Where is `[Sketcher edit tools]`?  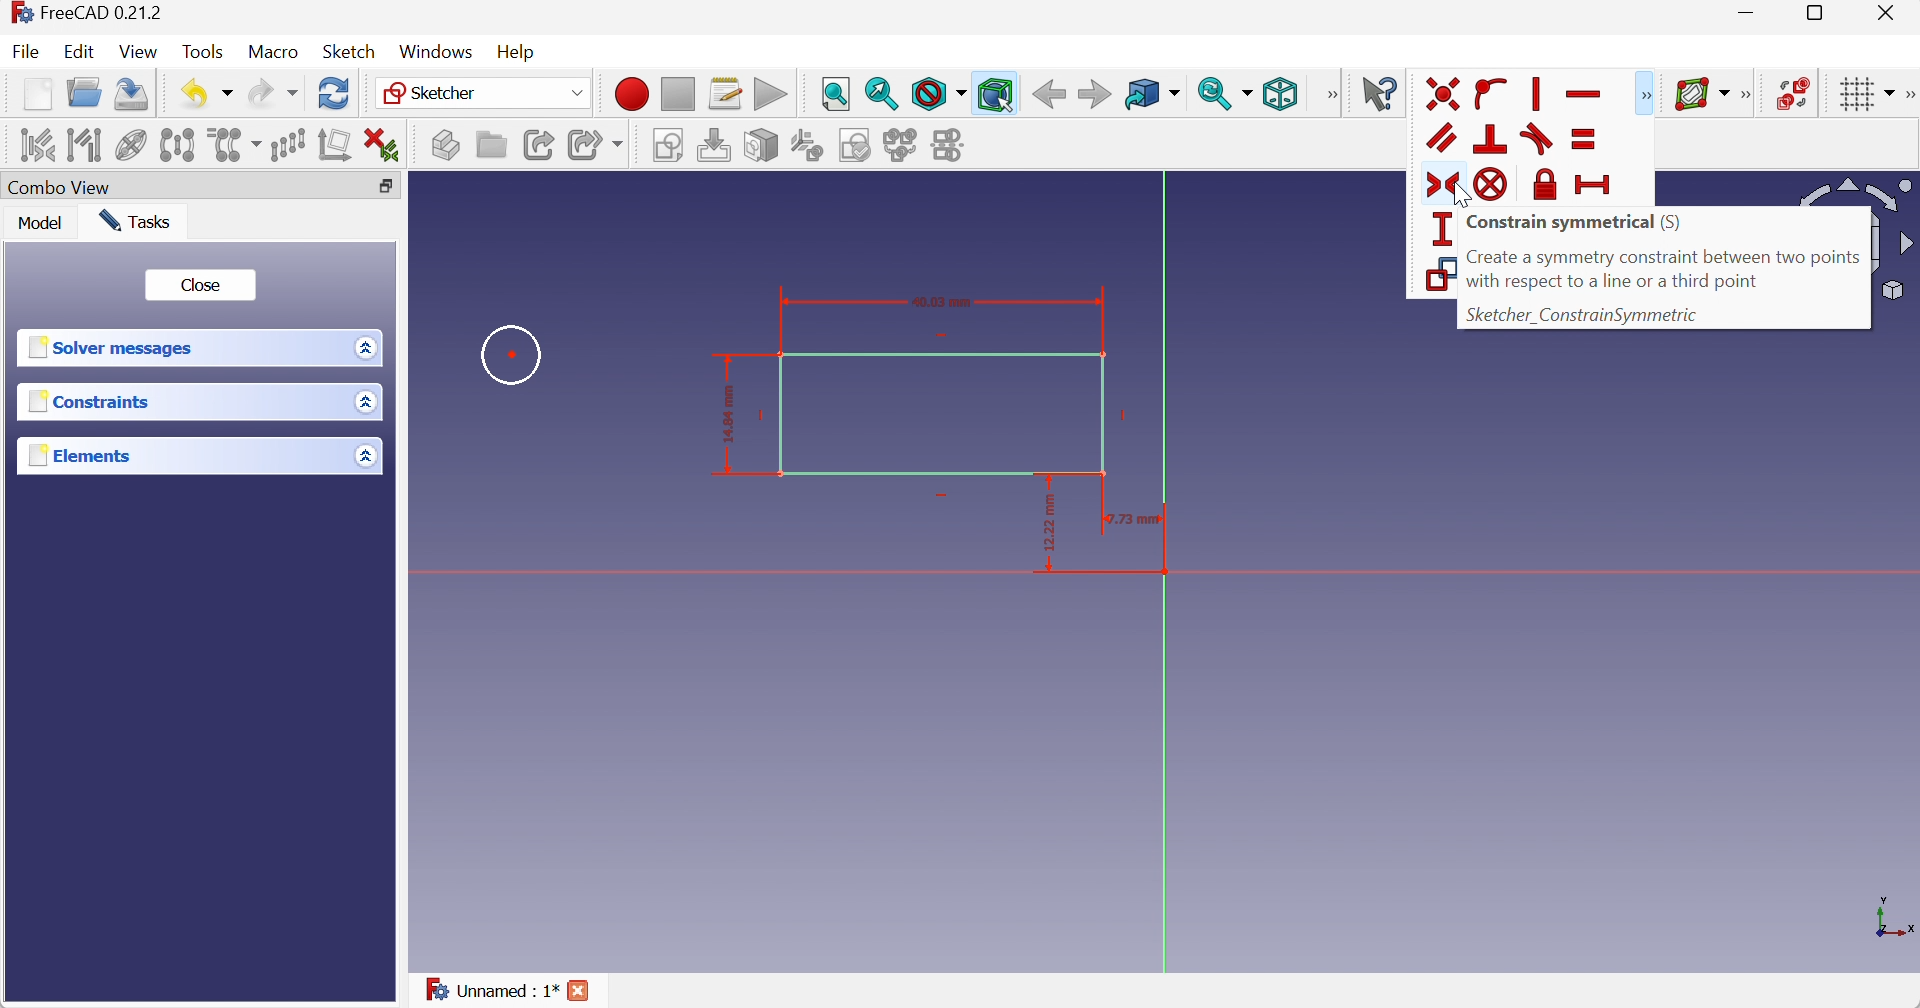 [Sketcher edit tools] is located at coordinates (1908, 95).